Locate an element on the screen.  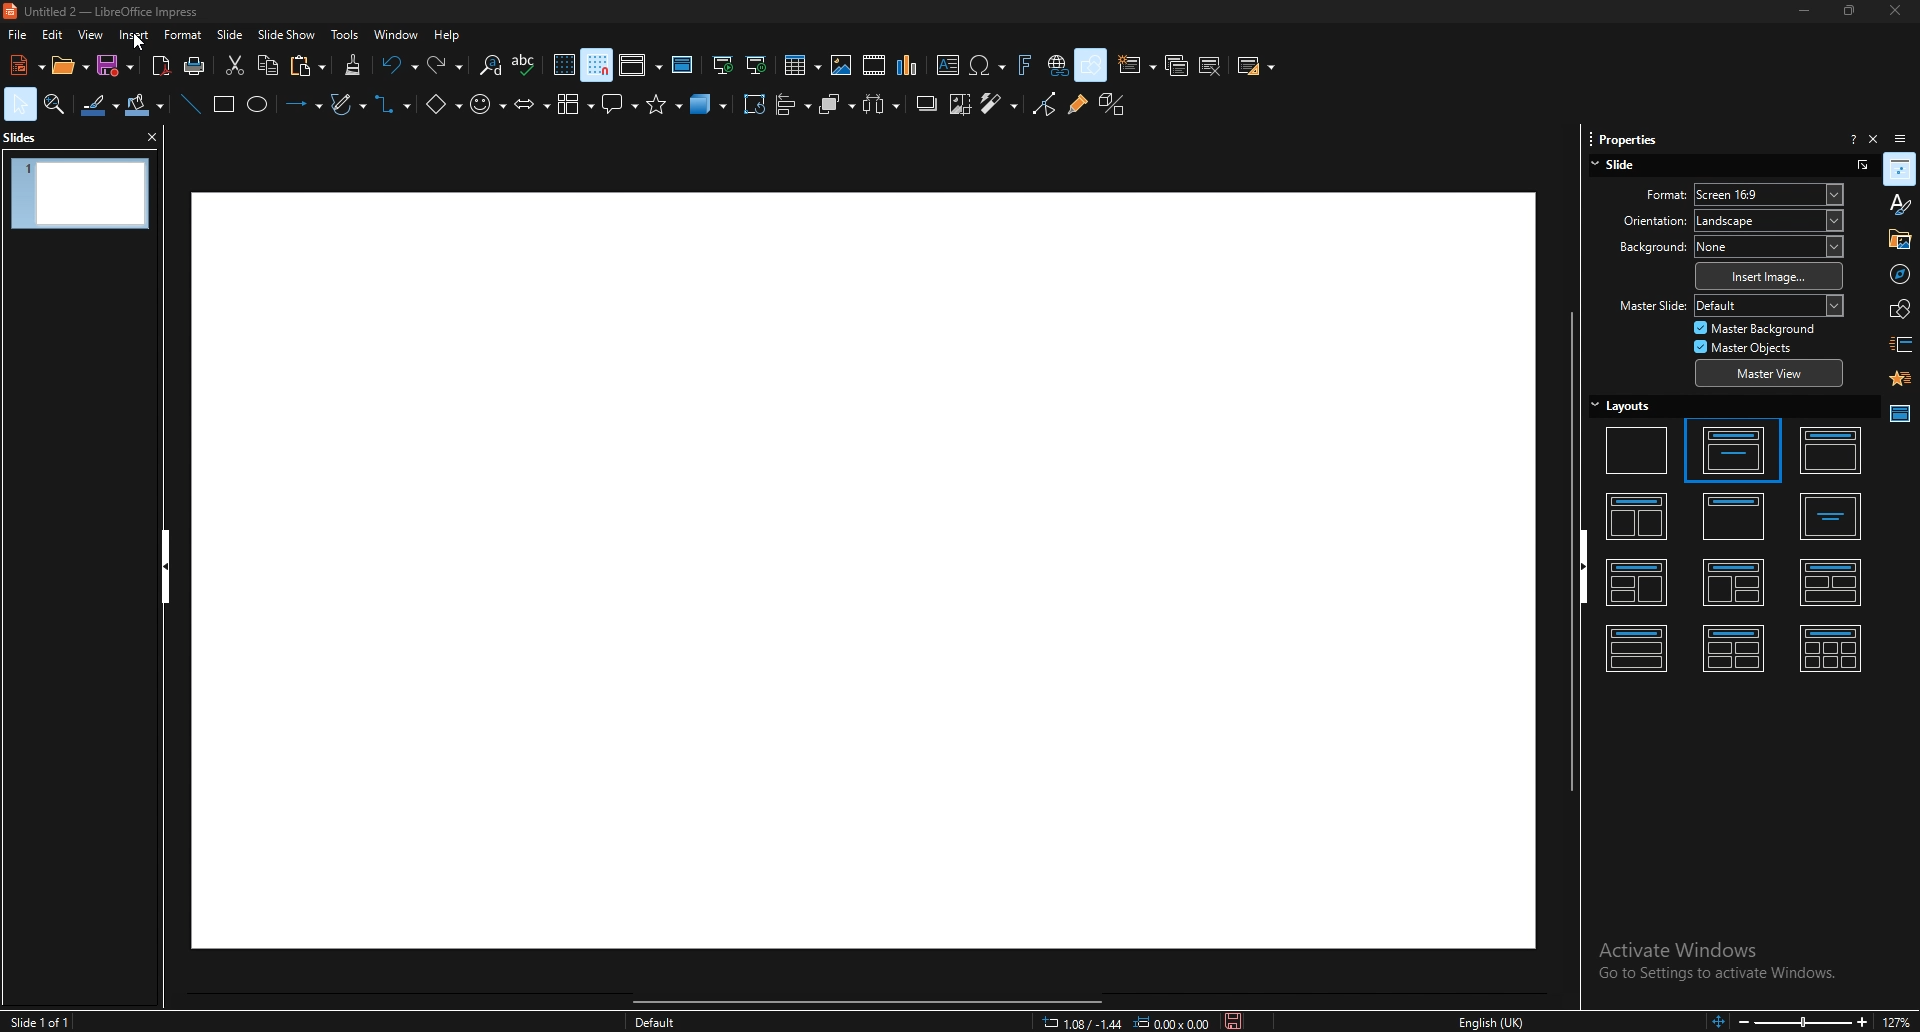
styles is located at coordinates (1899, 204).